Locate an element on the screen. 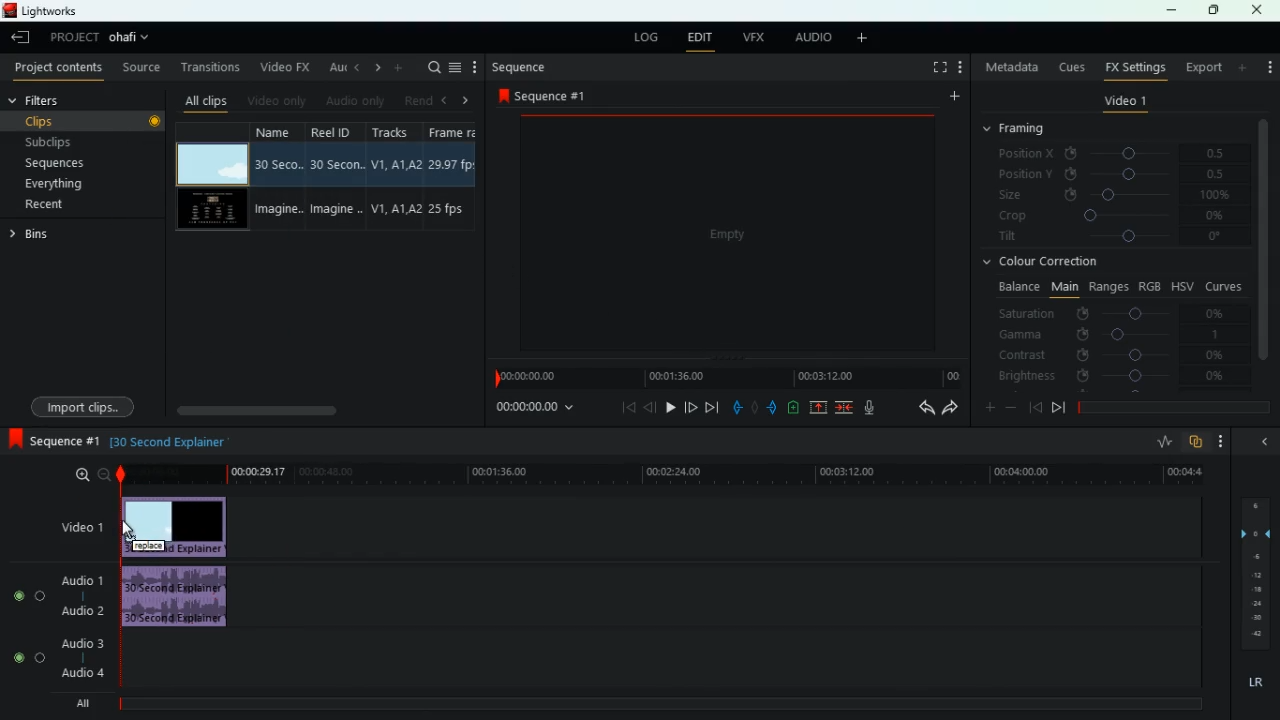  front is located at coordinates (689, 405).